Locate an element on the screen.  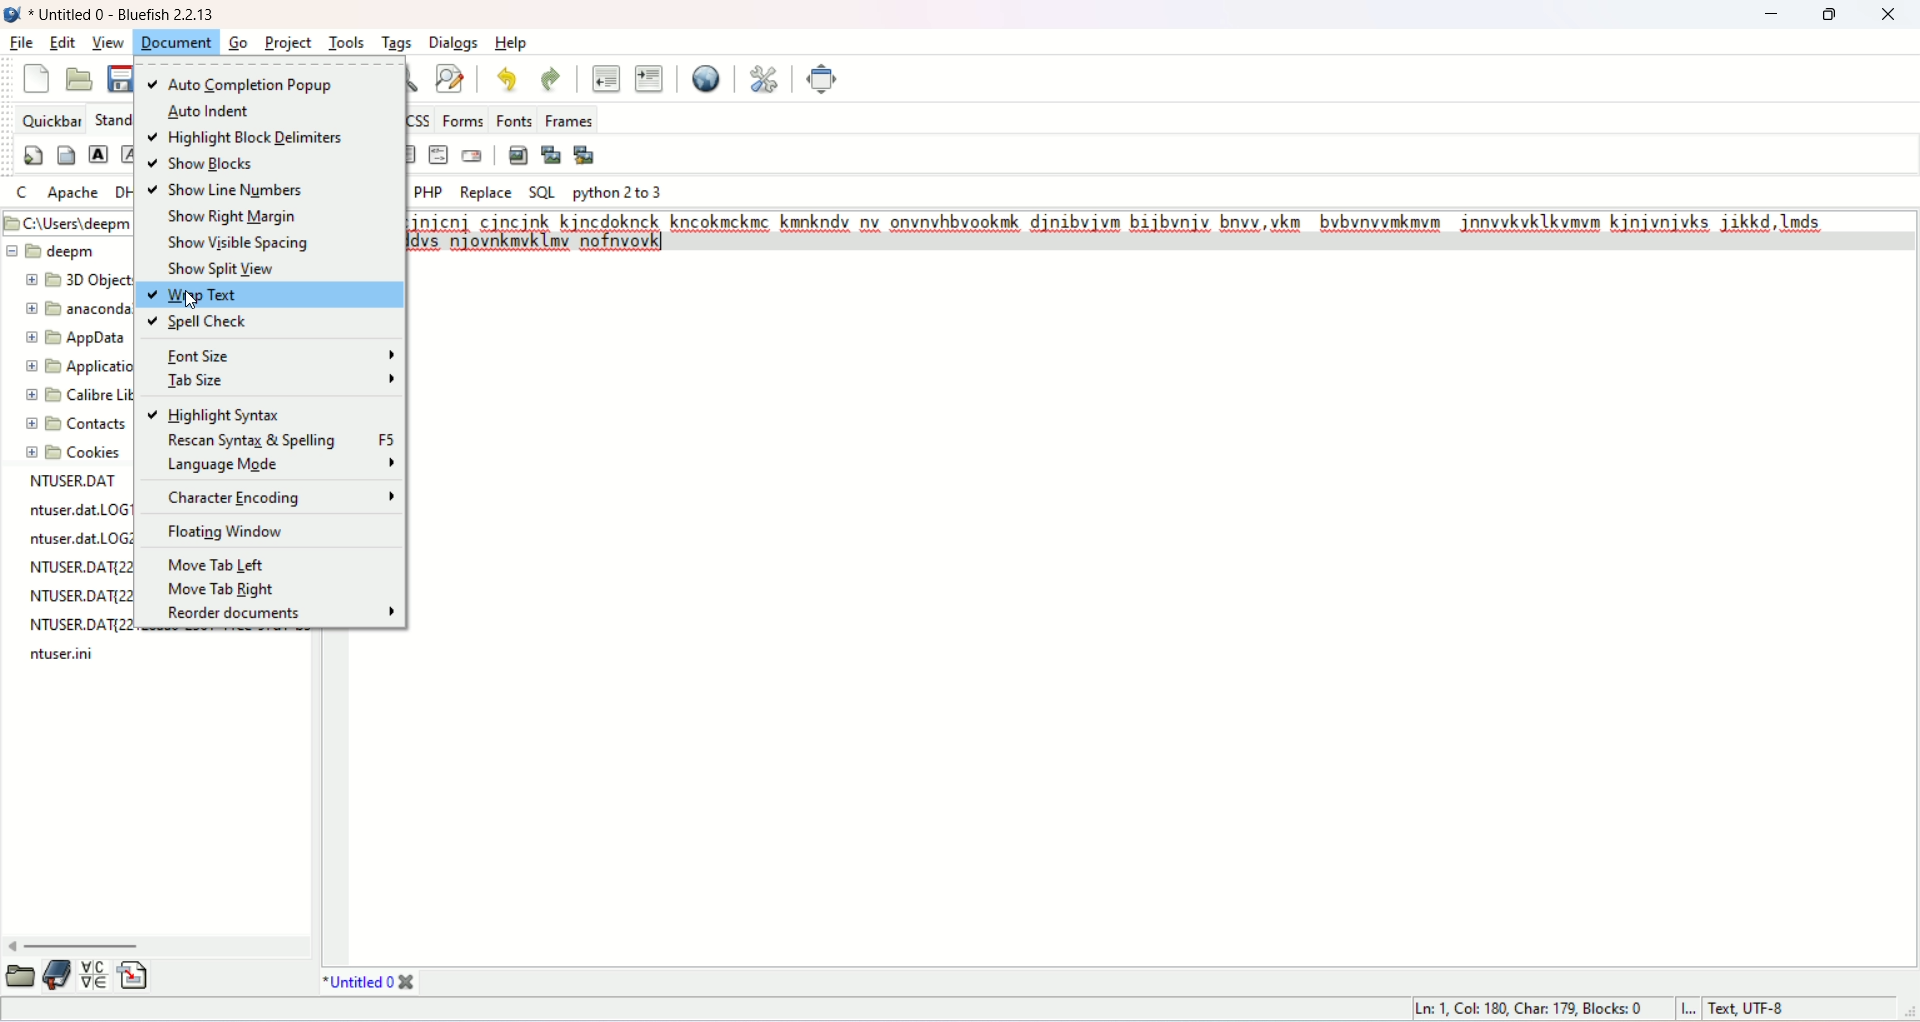
tab size is located at coordinates (281, 380).